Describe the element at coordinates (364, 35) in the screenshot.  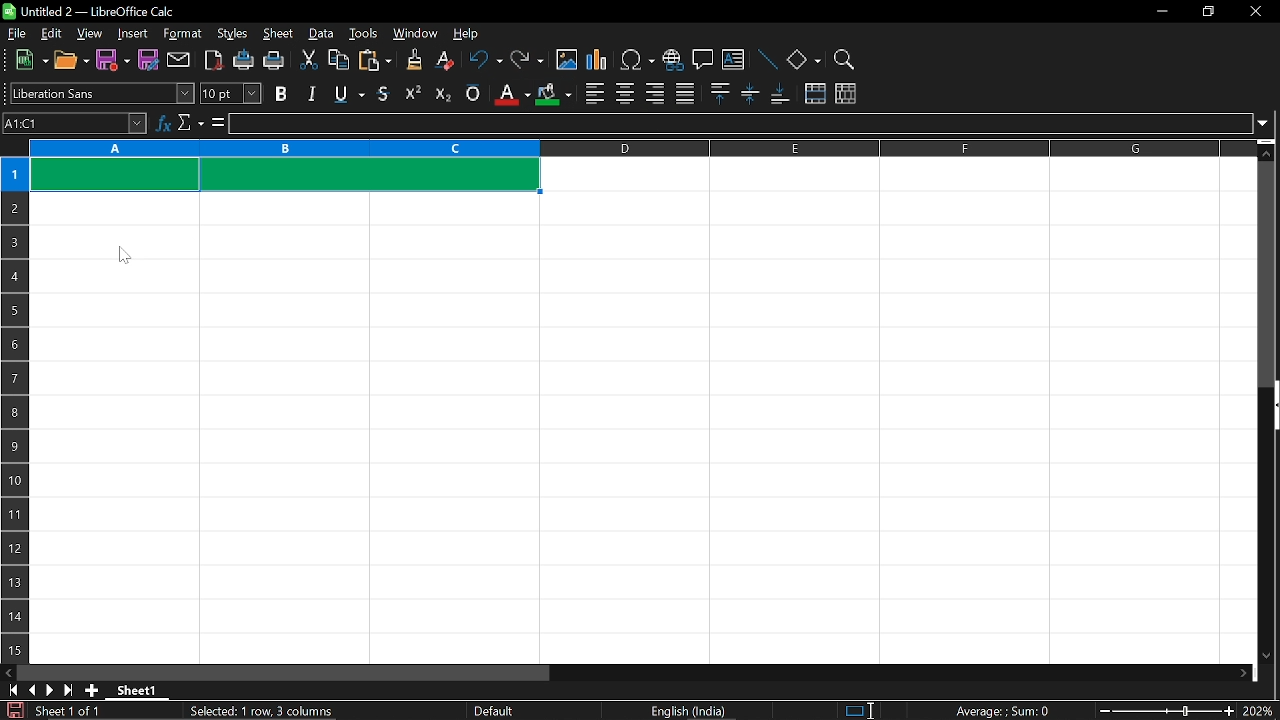
I see `tools` at that location.